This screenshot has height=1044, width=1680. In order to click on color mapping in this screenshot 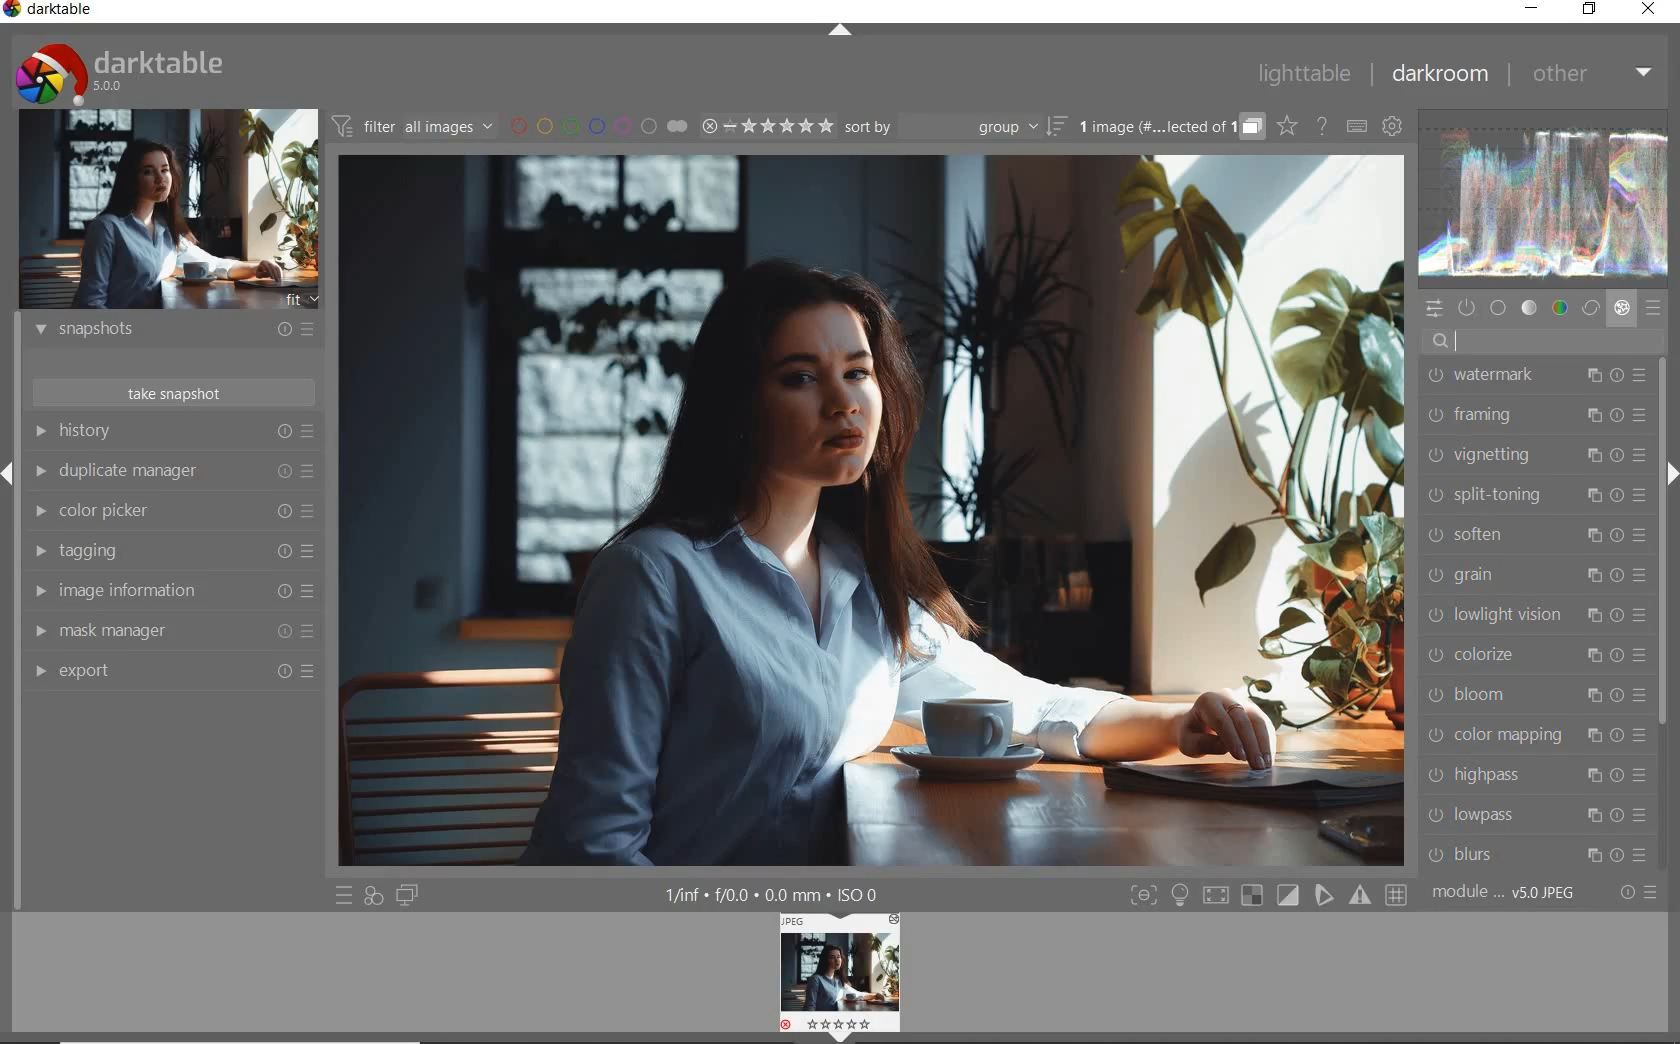, I will do `click(1536, 735)`.